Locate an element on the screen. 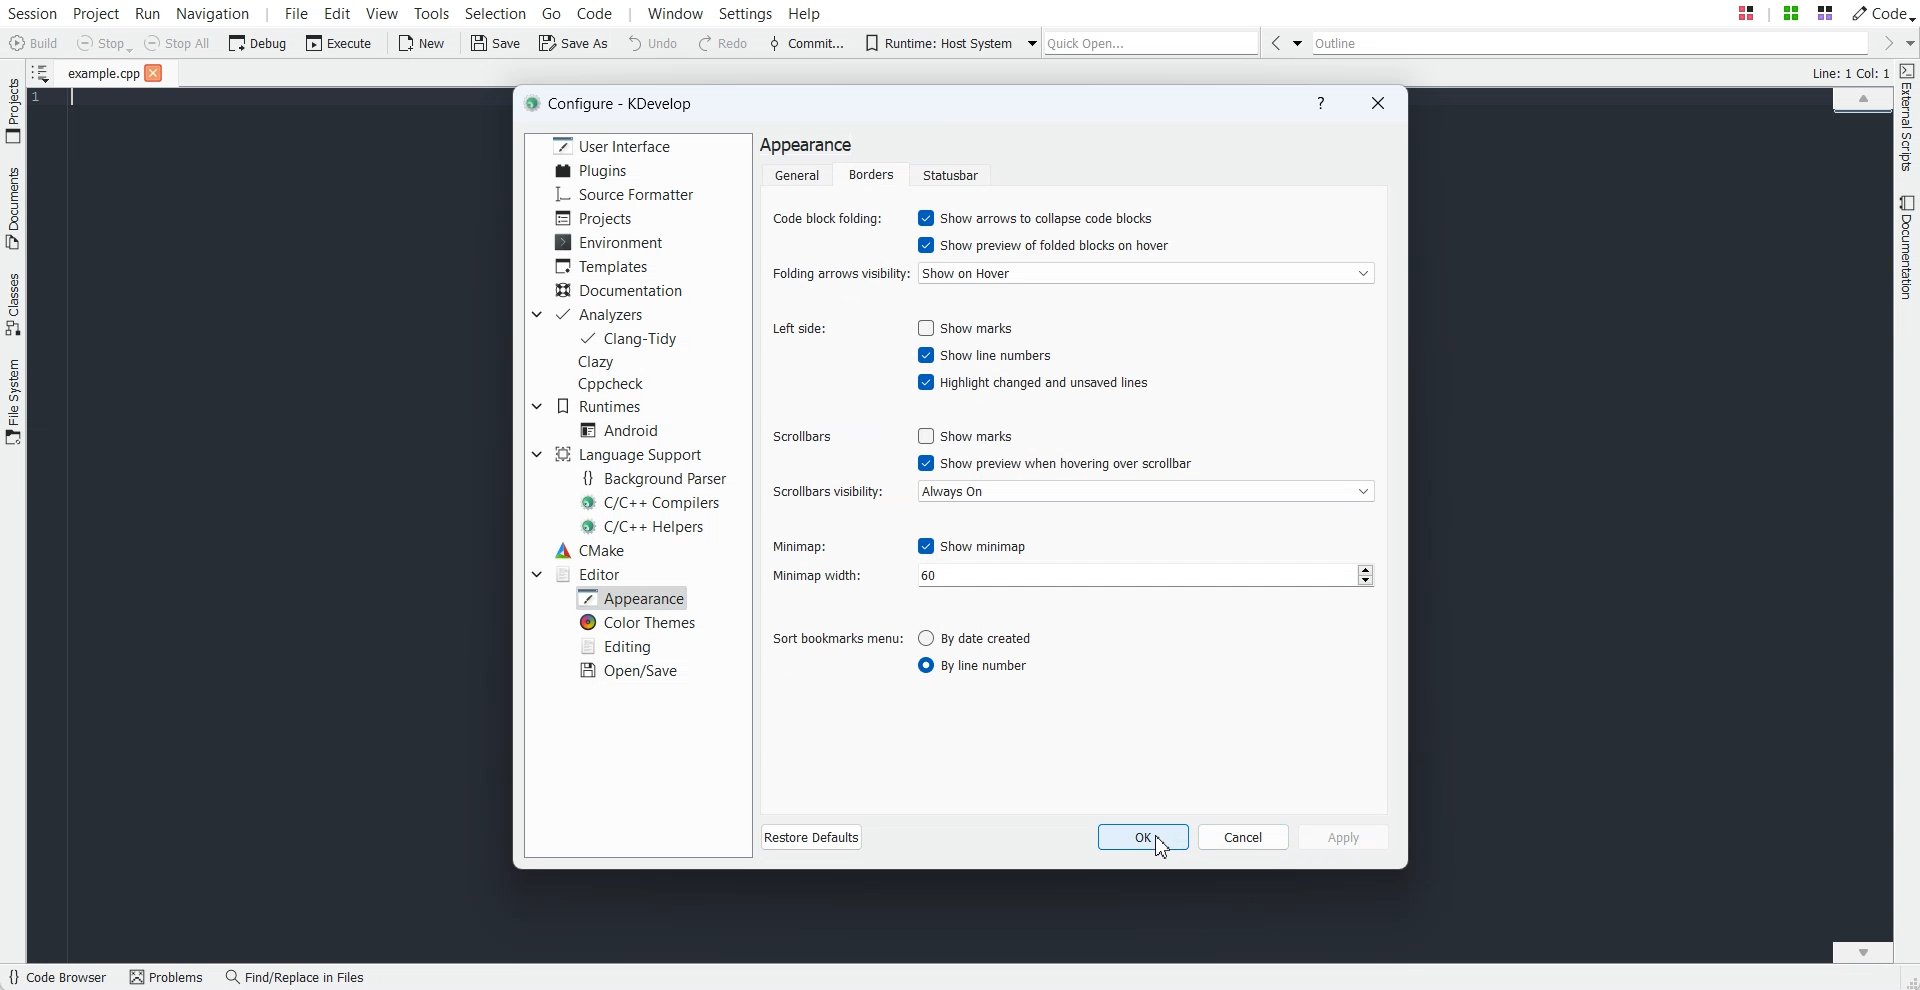 The width and height of the screenshot is (1920, 990). File is located at coordinates (102, 73).